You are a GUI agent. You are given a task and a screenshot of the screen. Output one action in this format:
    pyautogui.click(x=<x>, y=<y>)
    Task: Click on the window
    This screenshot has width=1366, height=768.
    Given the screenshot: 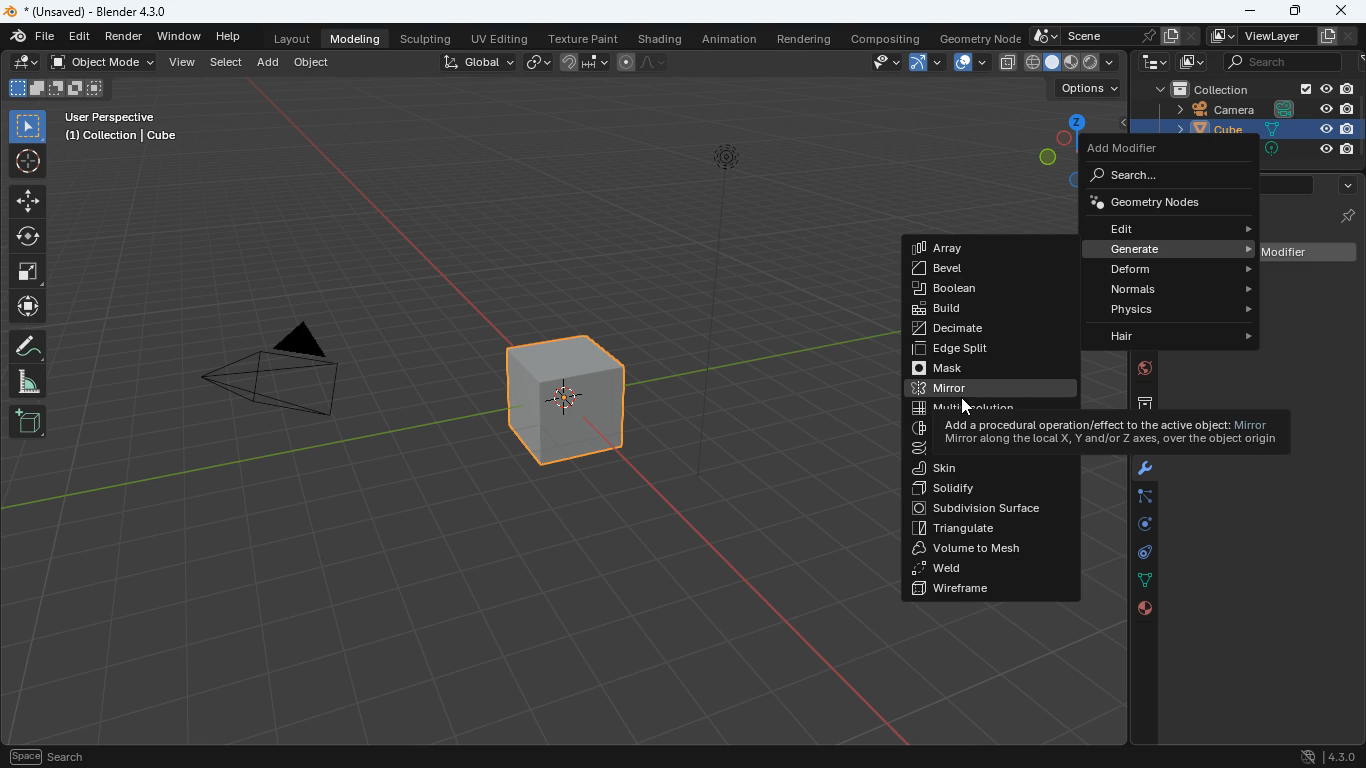 What is the action you would take?
    pyautogui.click(x=178, y=35)
    